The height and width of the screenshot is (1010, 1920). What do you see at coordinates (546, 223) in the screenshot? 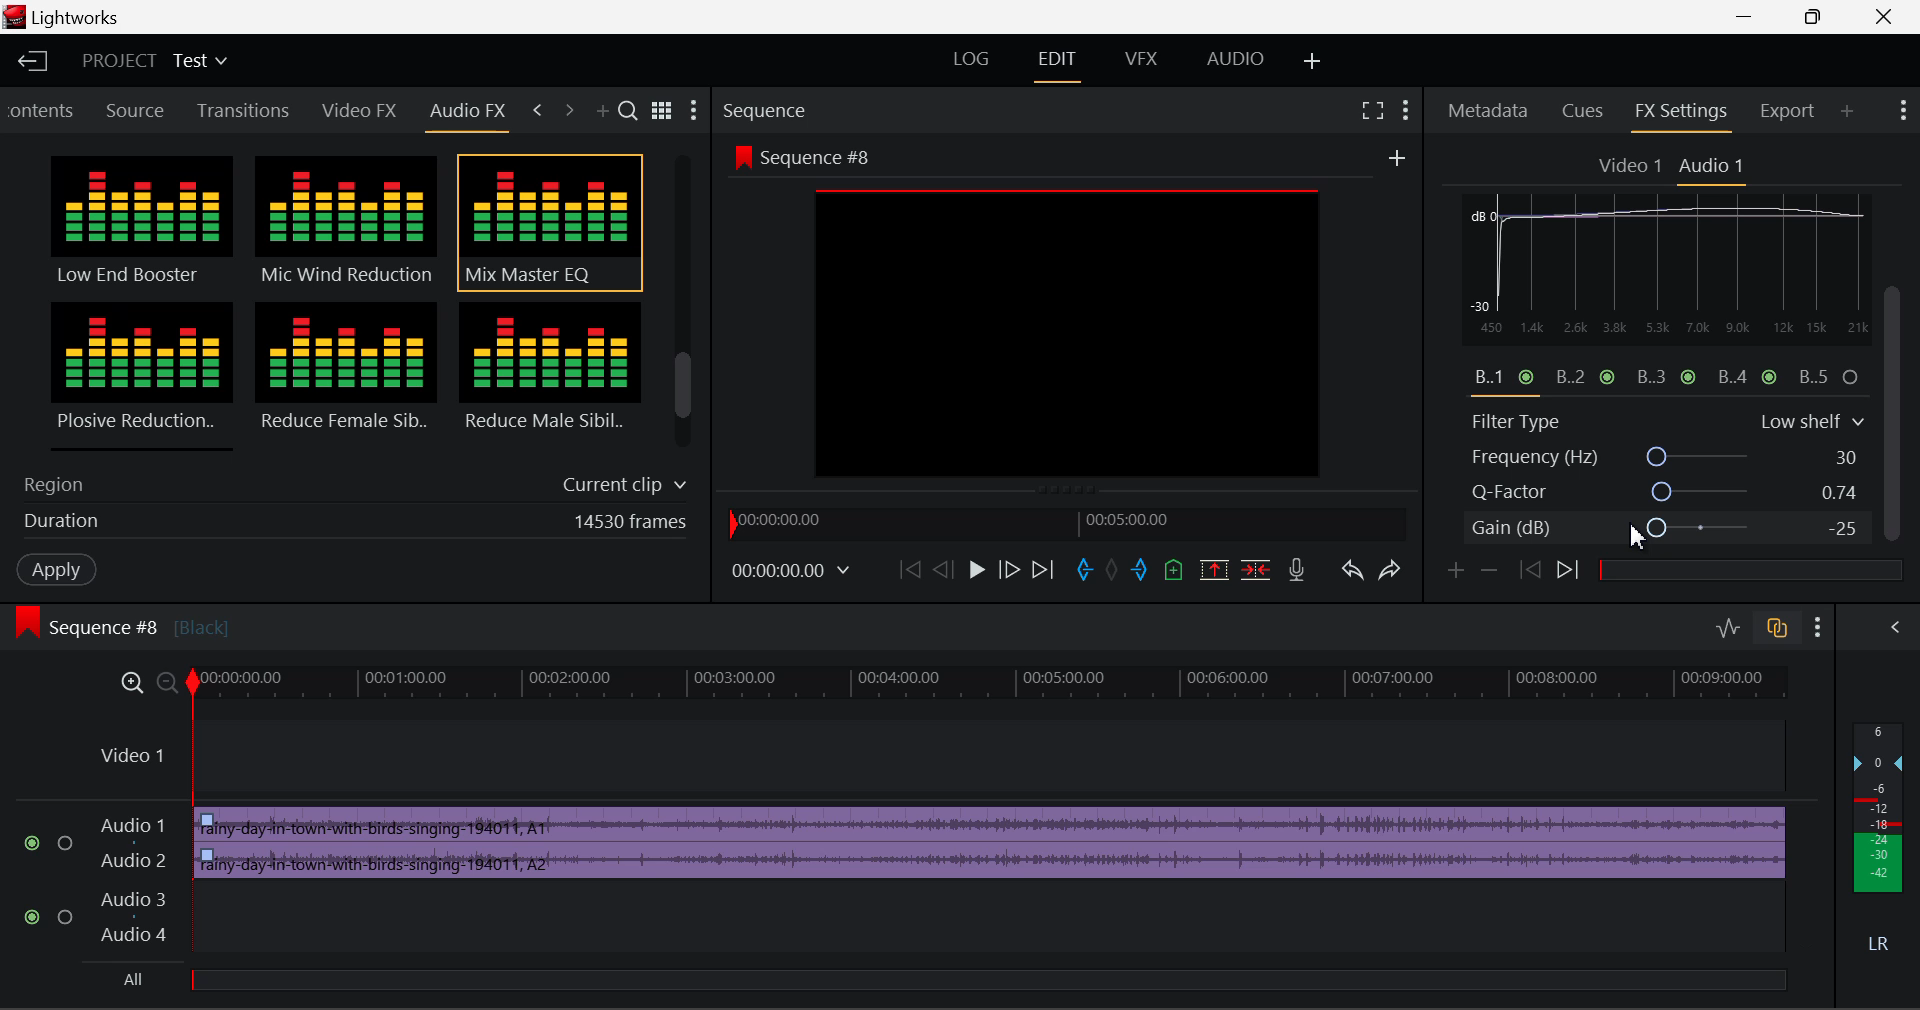
I see `Mix Master EQ` at bounding box center [546, 223].